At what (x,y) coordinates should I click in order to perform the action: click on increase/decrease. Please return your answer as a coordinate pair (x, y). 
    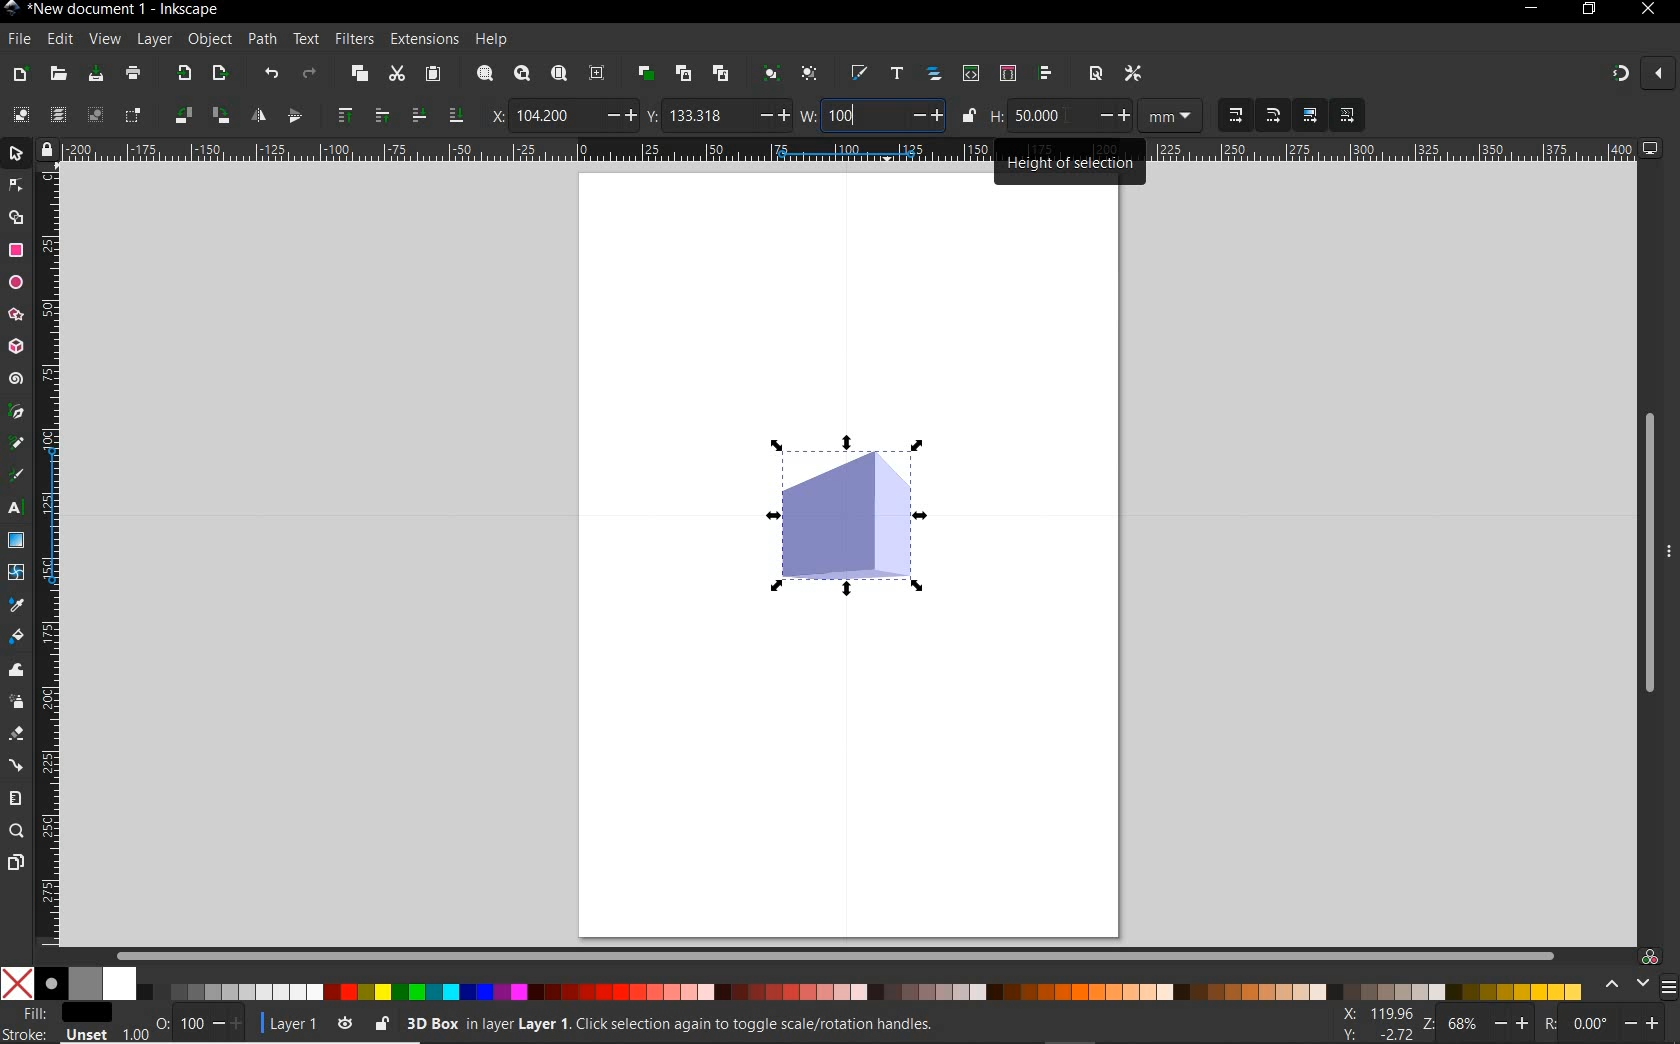
    Looking at the image, I should click on (228, 1024).